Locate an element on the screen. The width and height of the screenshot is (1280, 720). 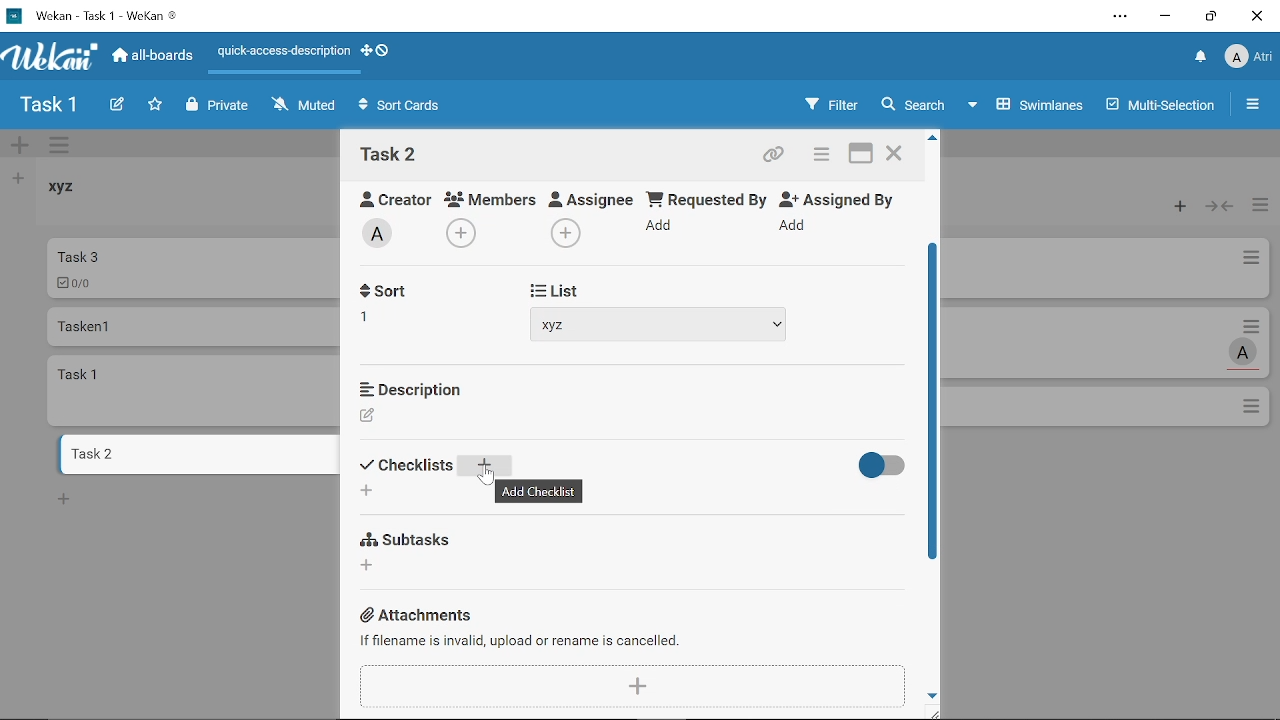
Collapse is located at coordinates (1221, 207).